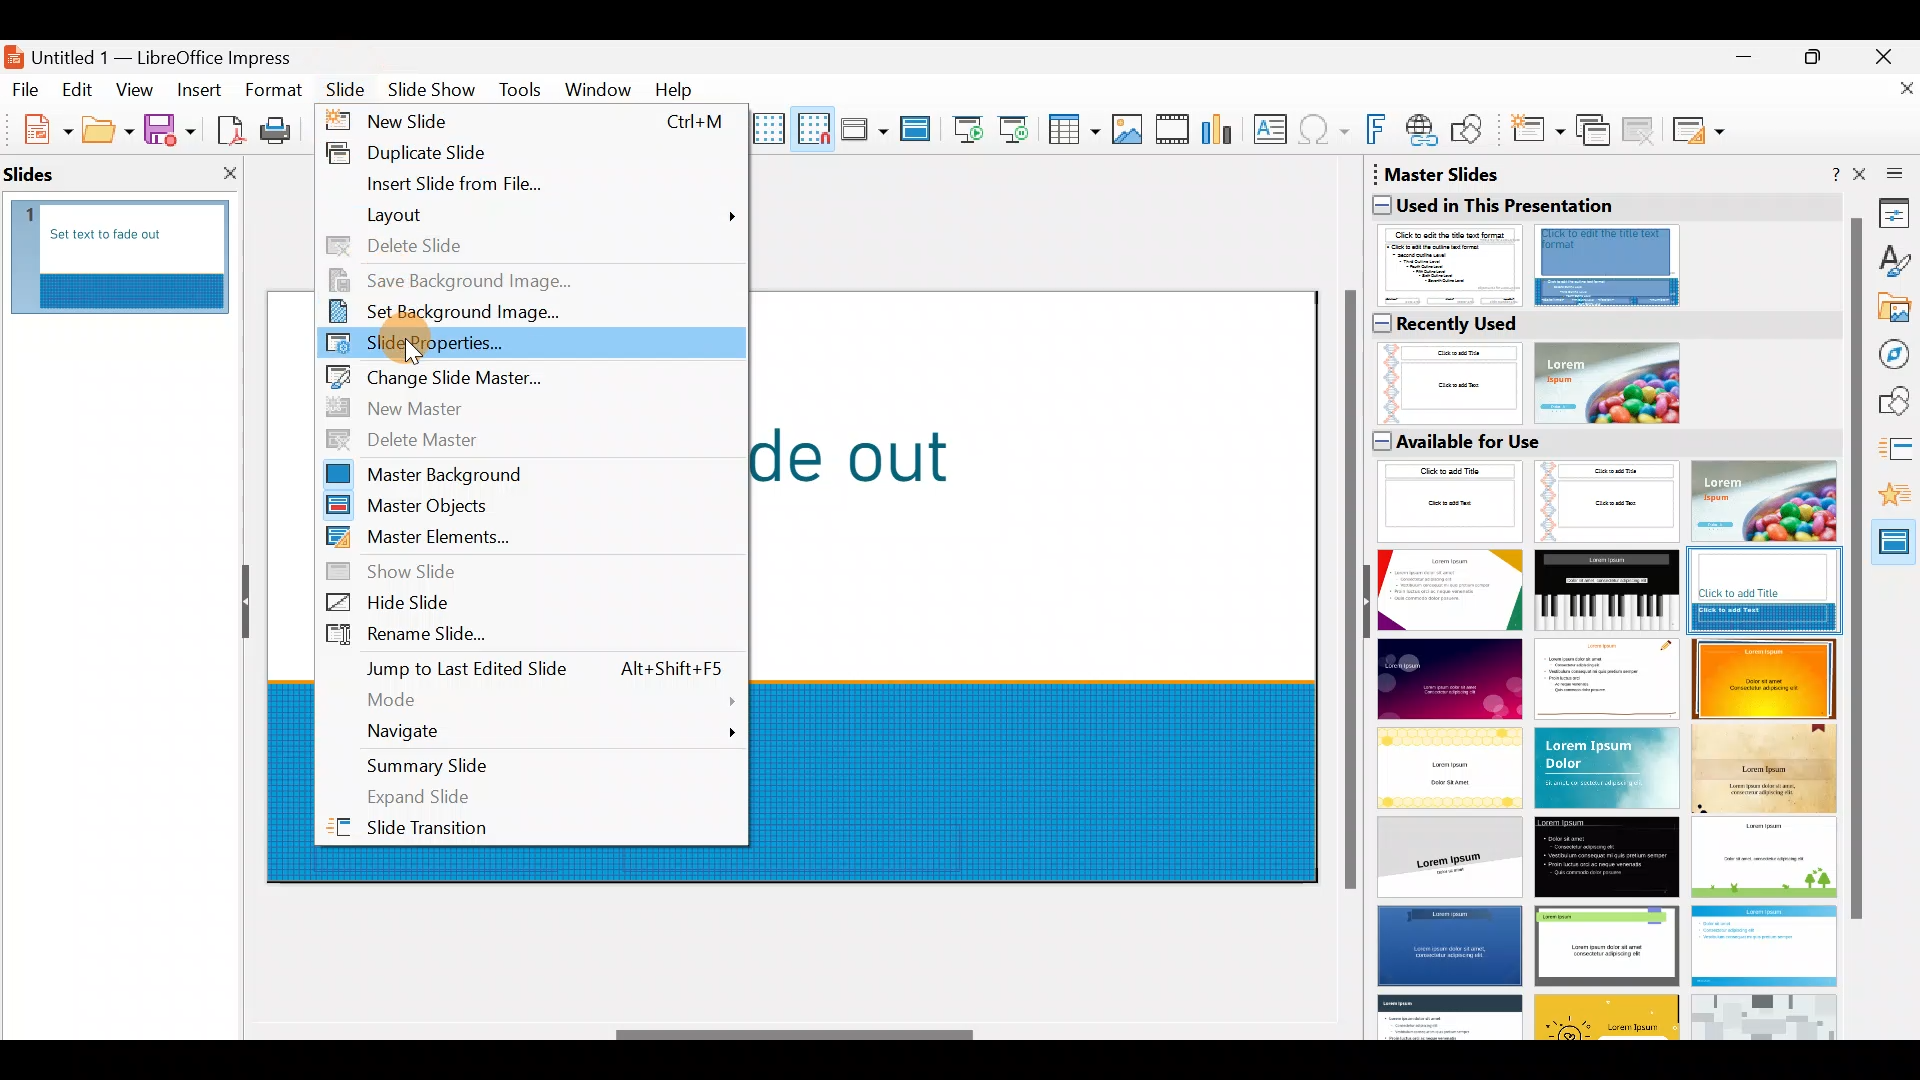 Image resolution: width=1920 pixels, height=1080 pixels. Describe the element at coordinates (1896, 548) in the screenshot. I see `Master slides` at that location.